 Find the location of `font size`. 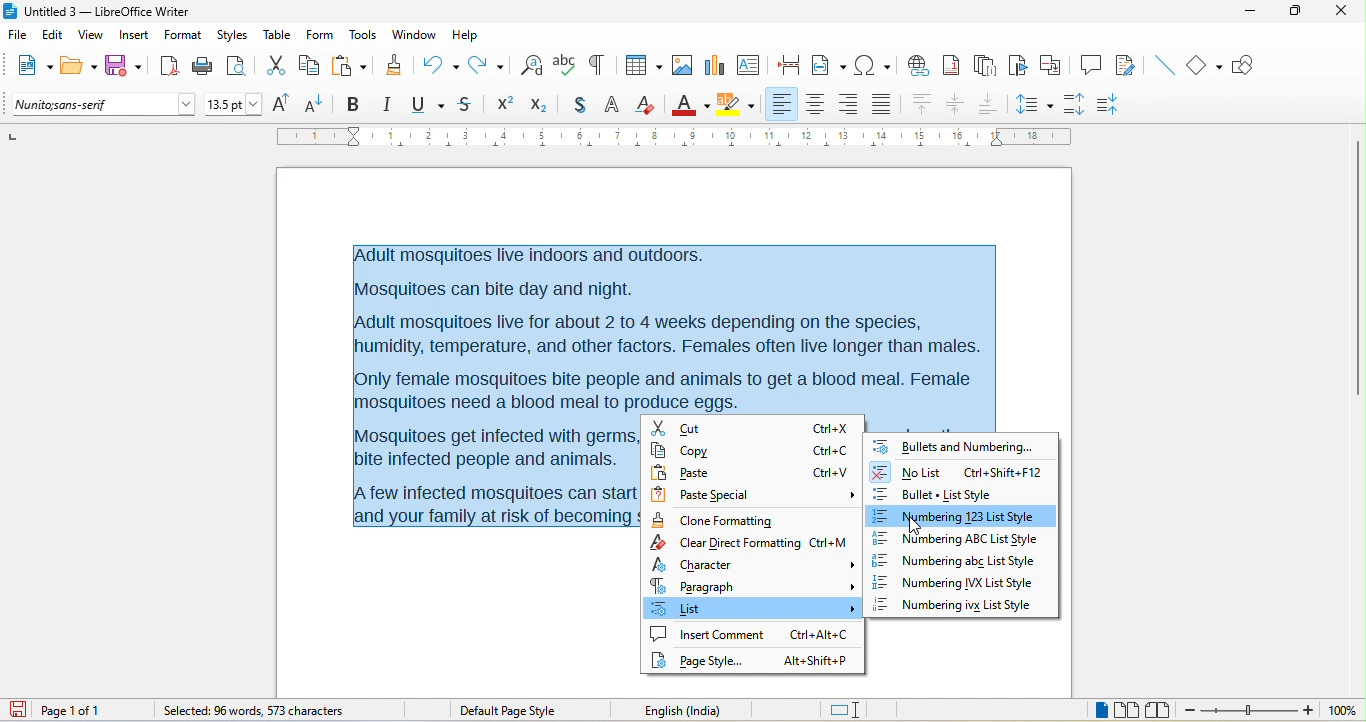

font size is located at coordinates (234, 104).